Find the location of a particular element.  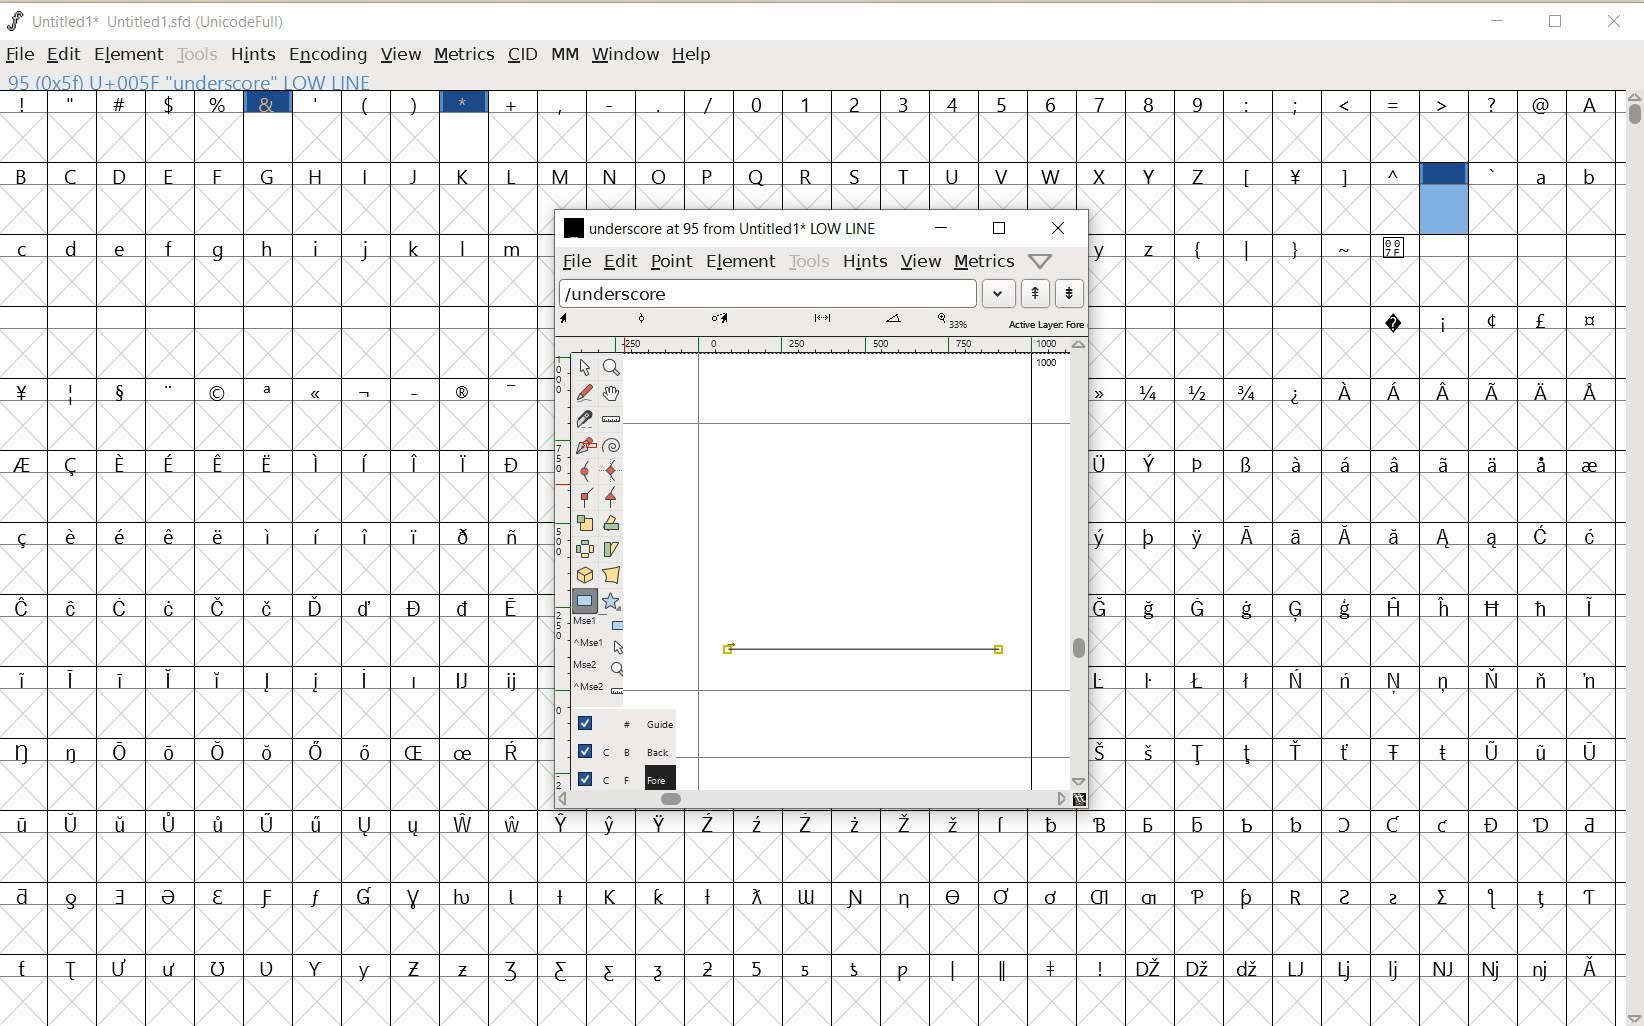

SCROLLBAR is located at coordinates (812, 798).